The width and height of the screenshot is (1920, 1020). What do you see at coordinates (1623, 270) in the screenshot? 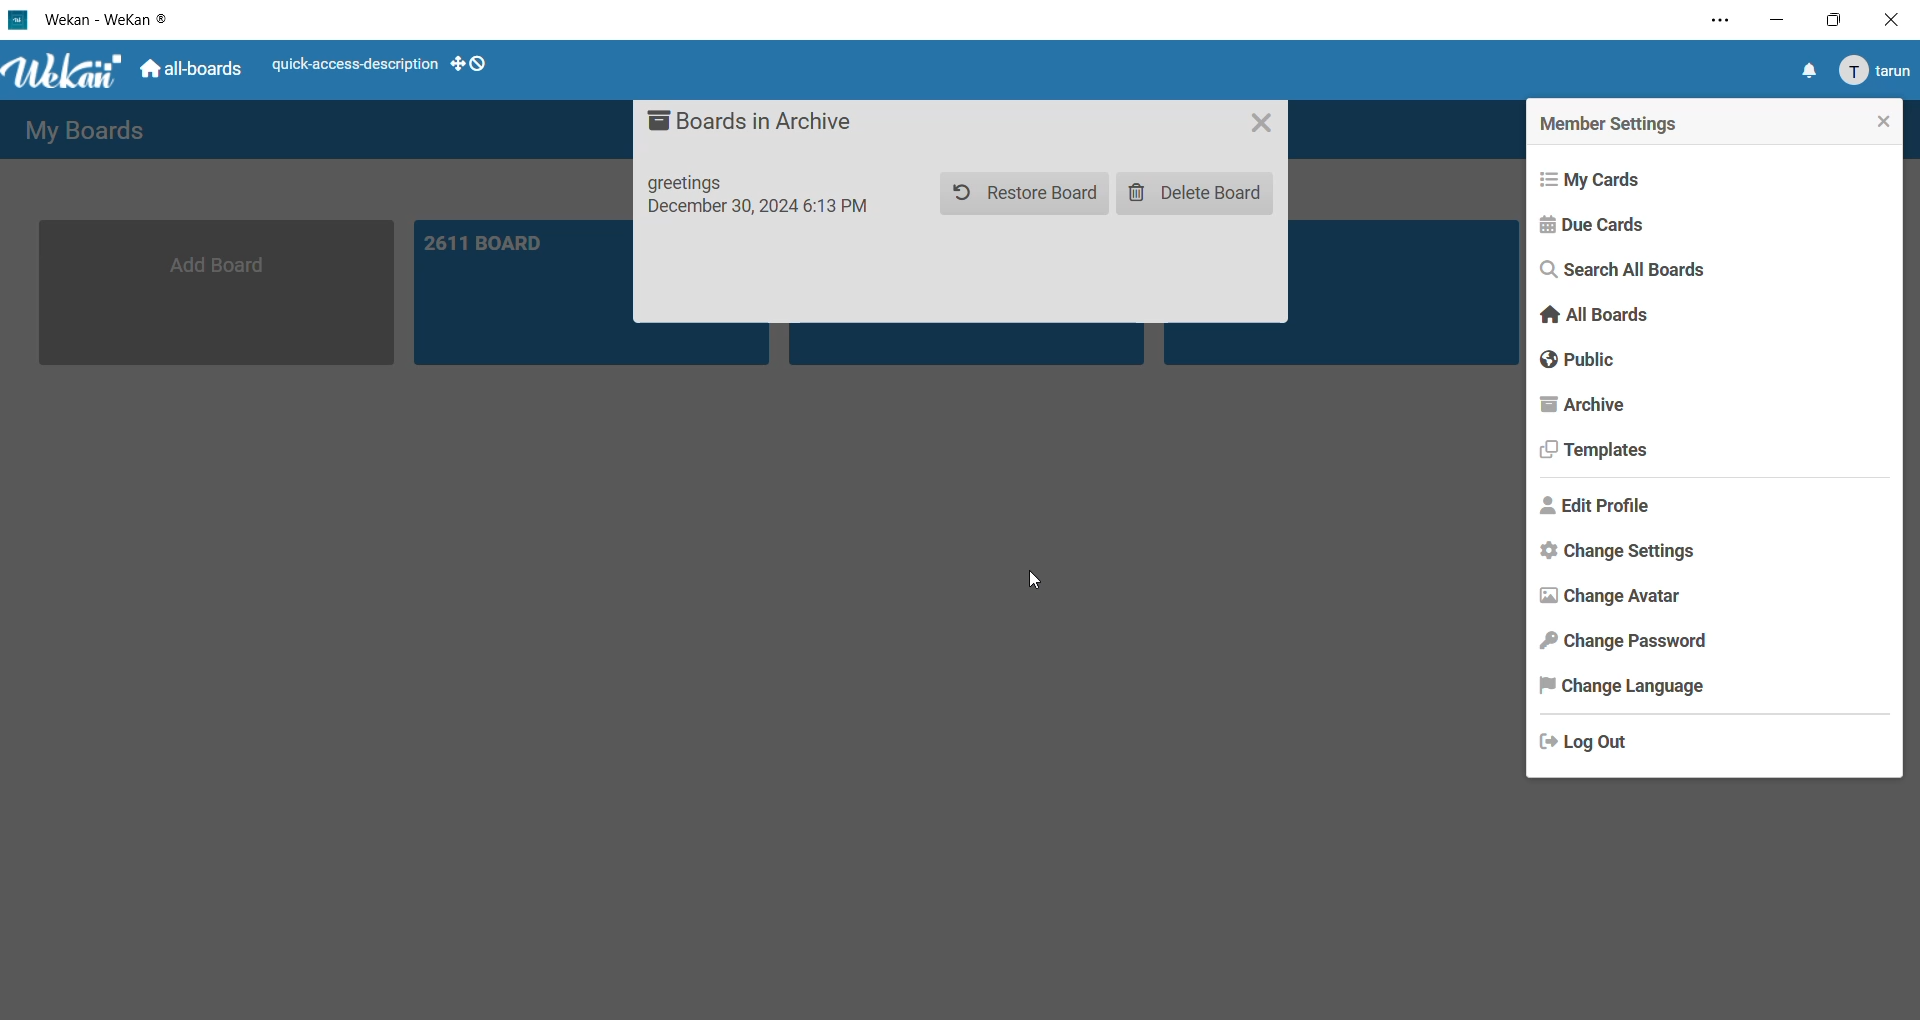
I see `search all boards` at bounding box center [1623, 270].